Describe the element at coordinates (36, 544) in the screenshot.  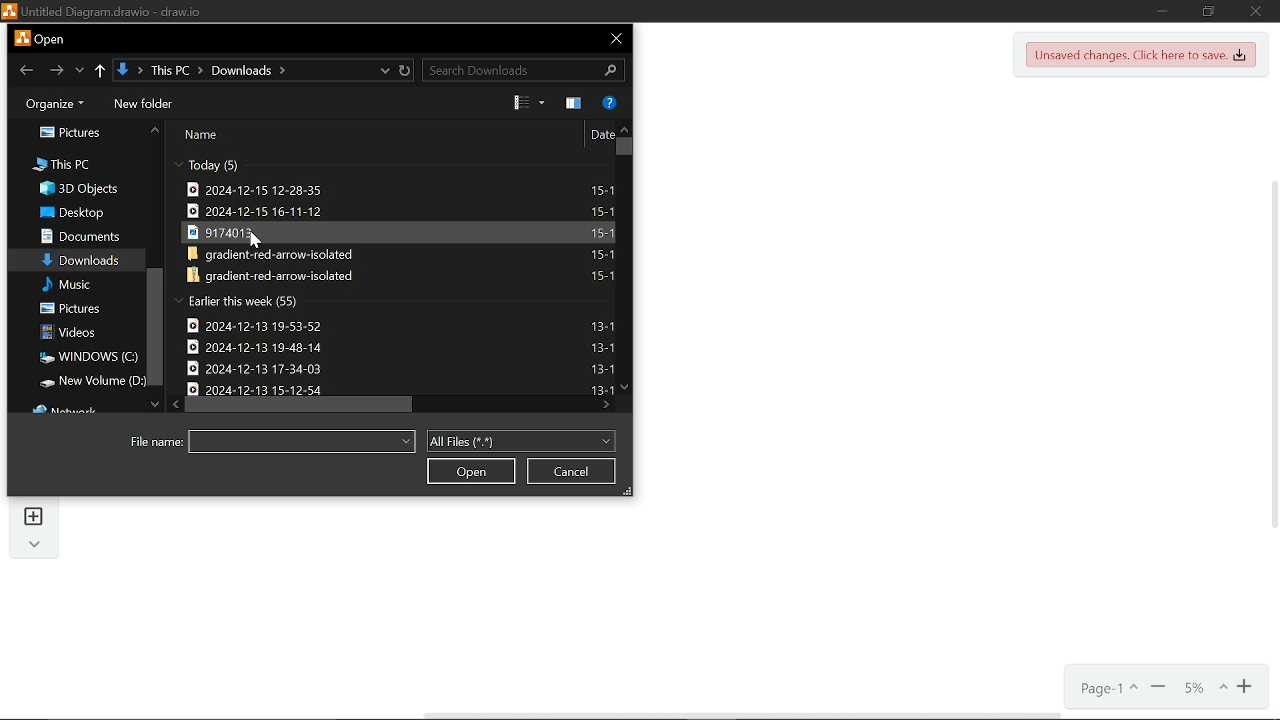
I see `collapse` at that location.